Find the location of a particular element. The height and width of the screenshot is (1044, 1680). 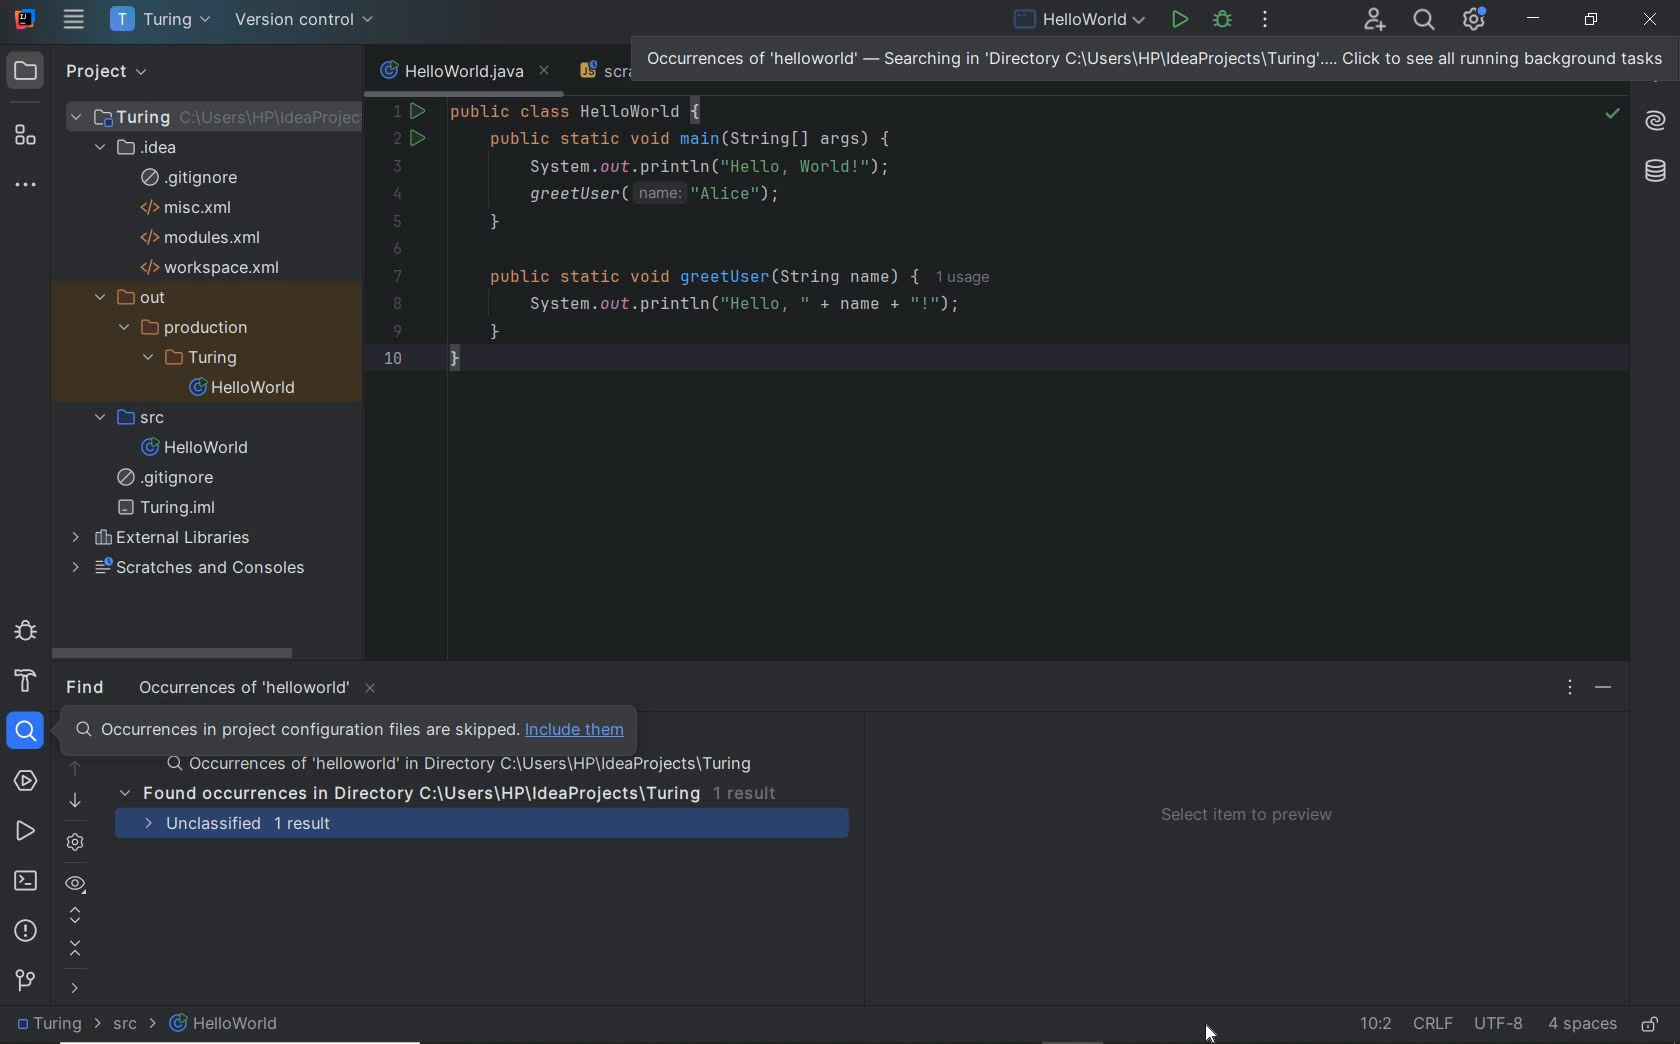

occurrences of 'helloworld' is located at coordinates (261, 690).